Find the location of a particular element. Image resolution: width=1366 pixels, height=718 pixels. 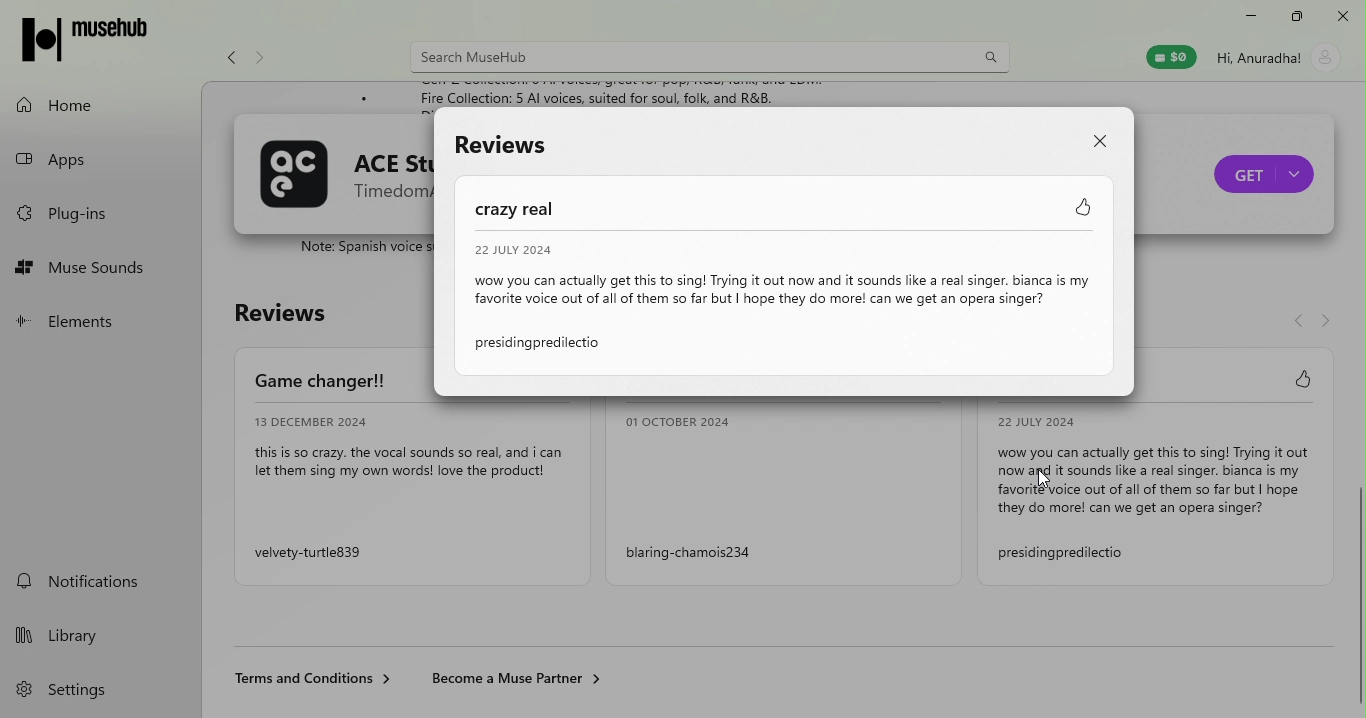

navigate back is located at coordinates (232, 55).